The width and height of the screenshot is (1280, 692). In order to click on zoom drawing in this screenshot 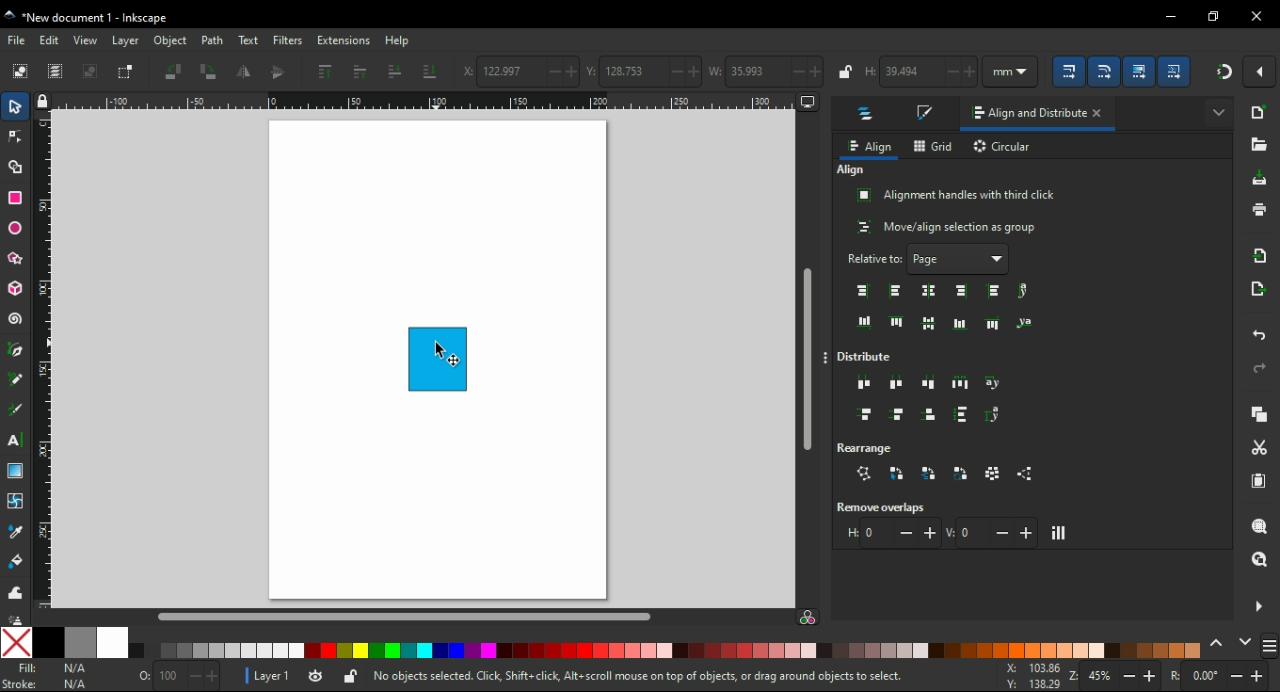, I will do `click(1261, 557)`.